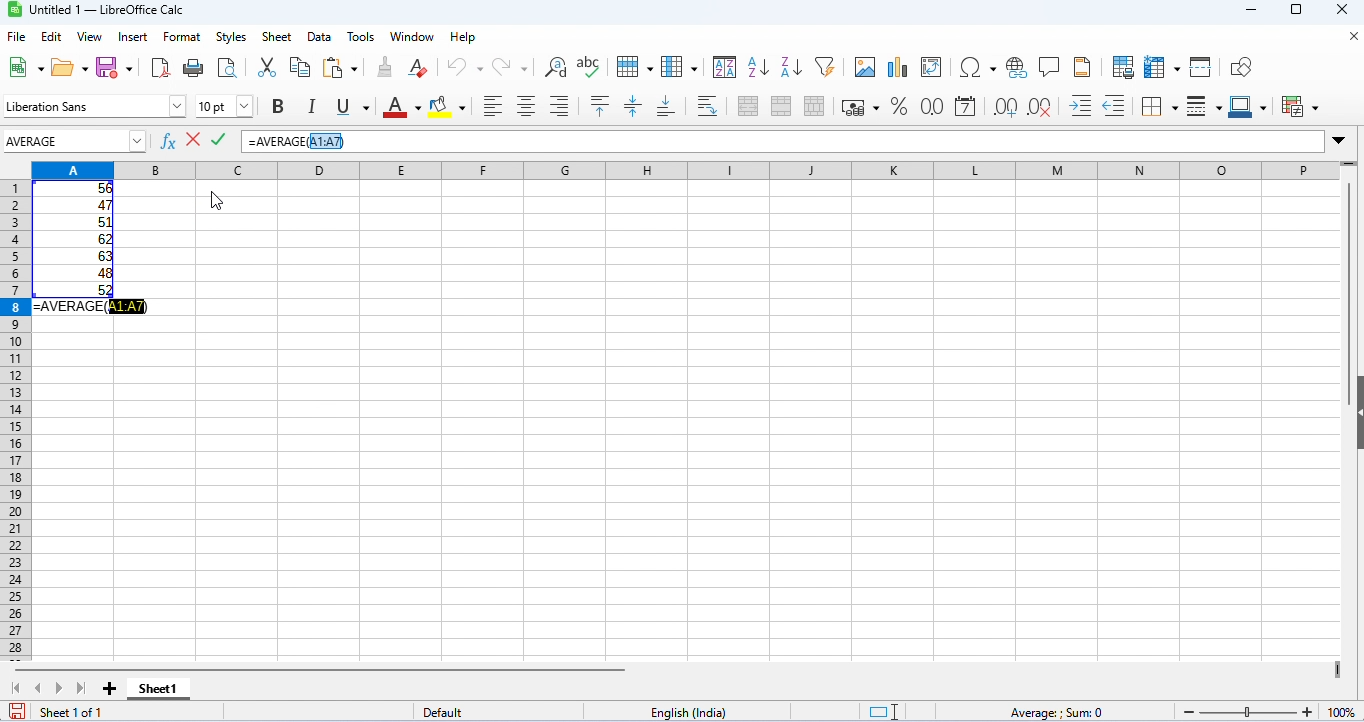  What do you see at coordinates (182, 38) in the screenshot?
I see `format` at bounding box center [182, 38].